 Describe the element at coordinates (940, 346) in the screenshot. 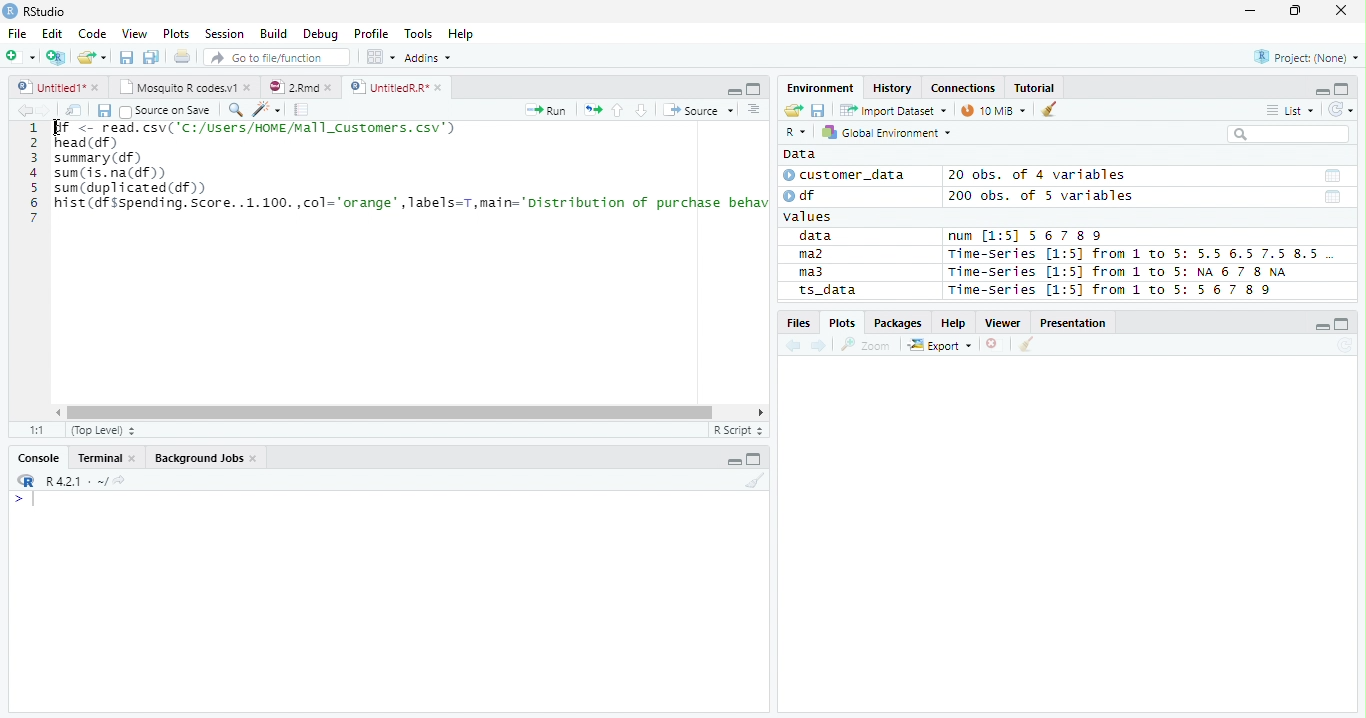

I see `Export` at that location.